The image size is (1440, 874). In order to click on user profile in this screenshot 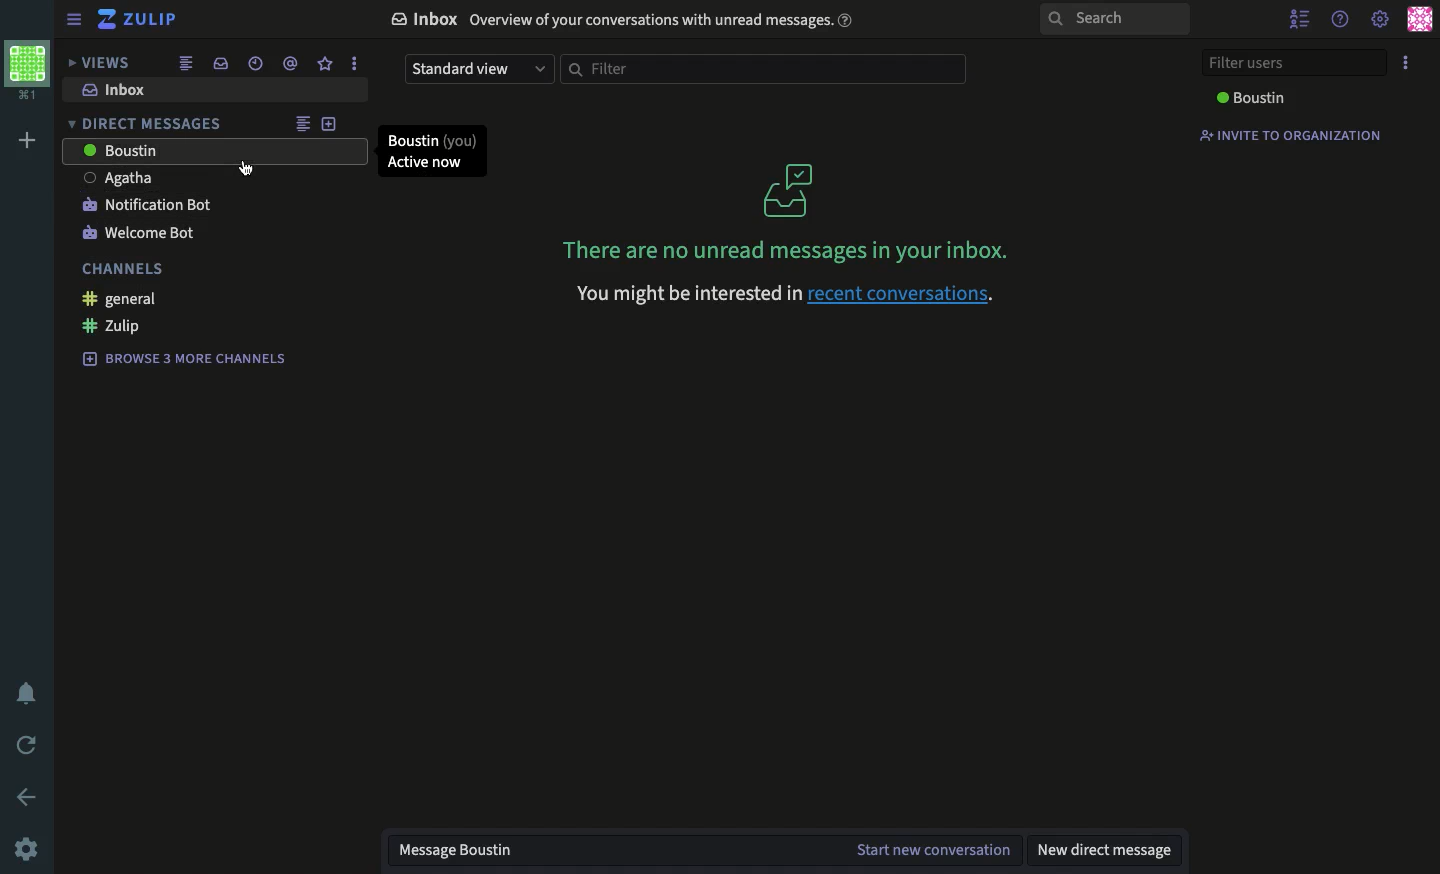, I will do `click(1420, 19)`.